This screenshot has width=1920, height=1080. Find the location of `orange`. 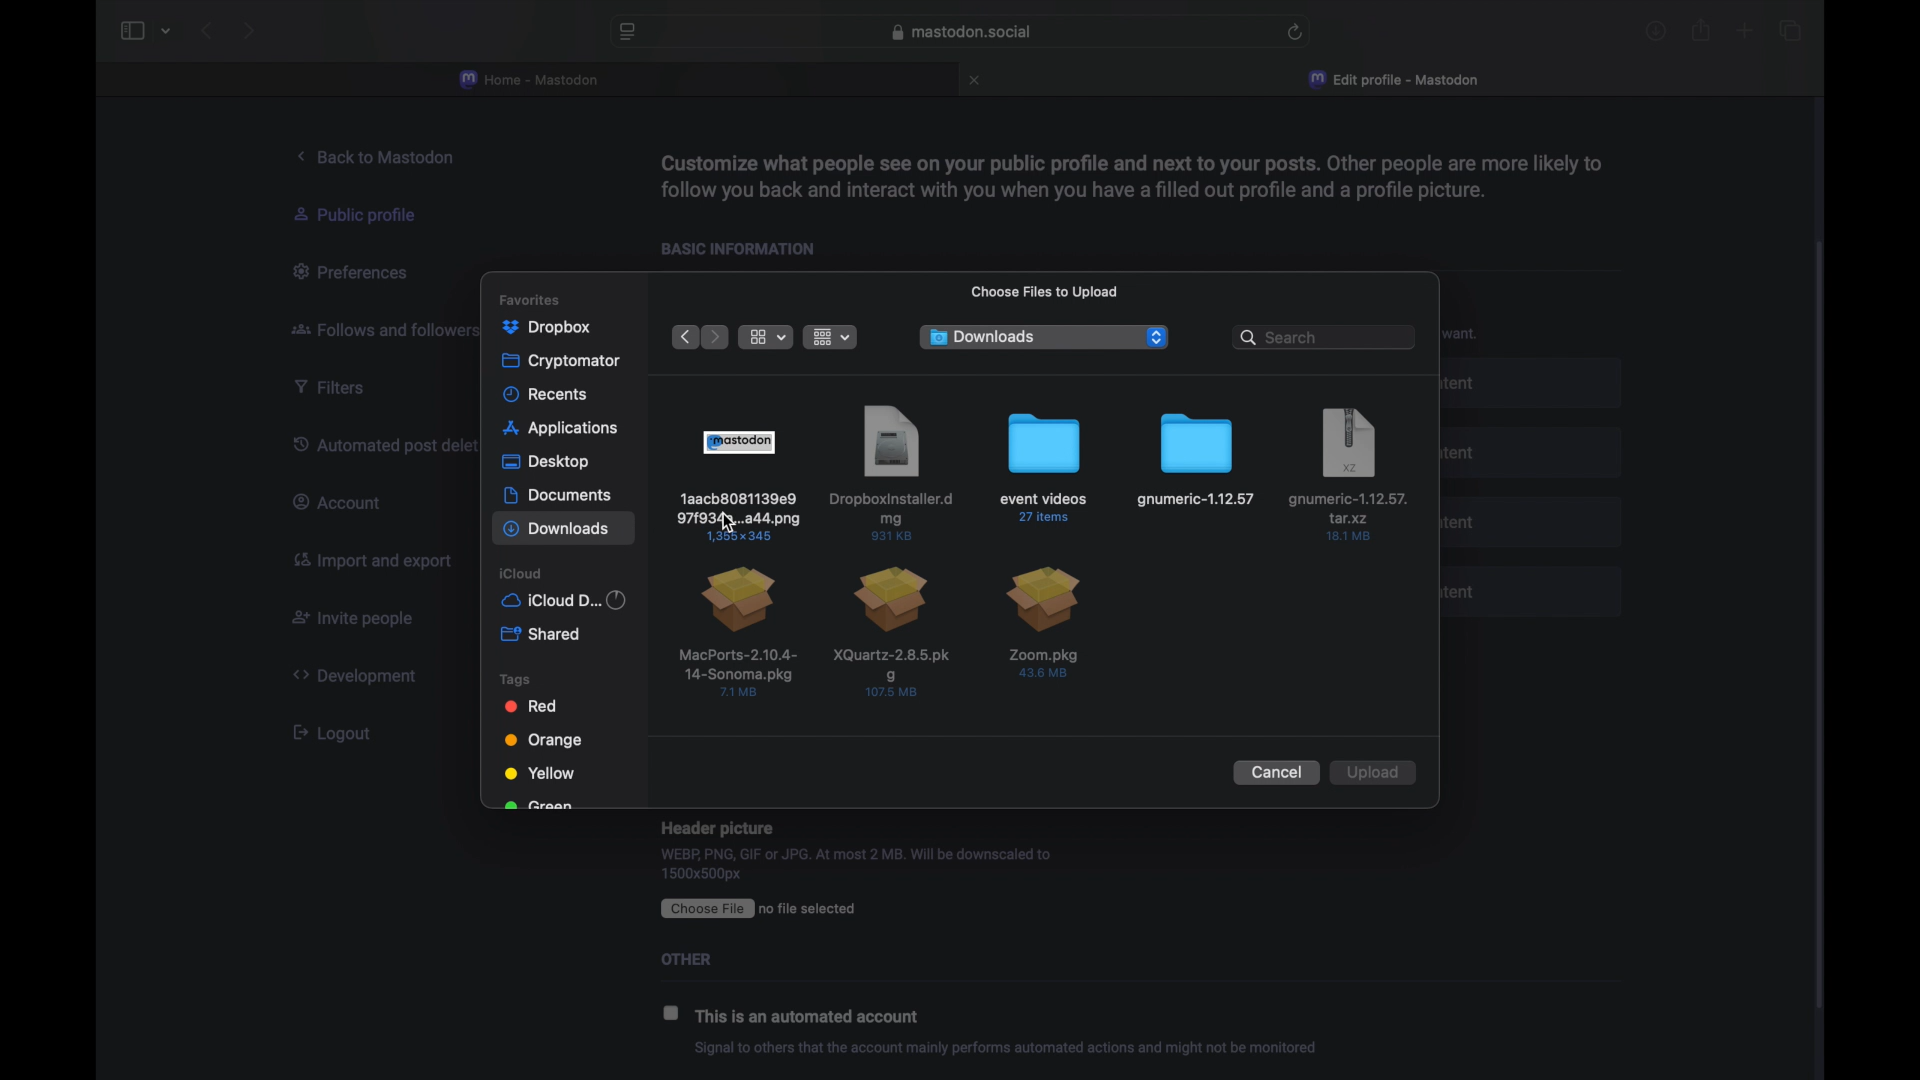

orange is located at coordinates (542, 742).